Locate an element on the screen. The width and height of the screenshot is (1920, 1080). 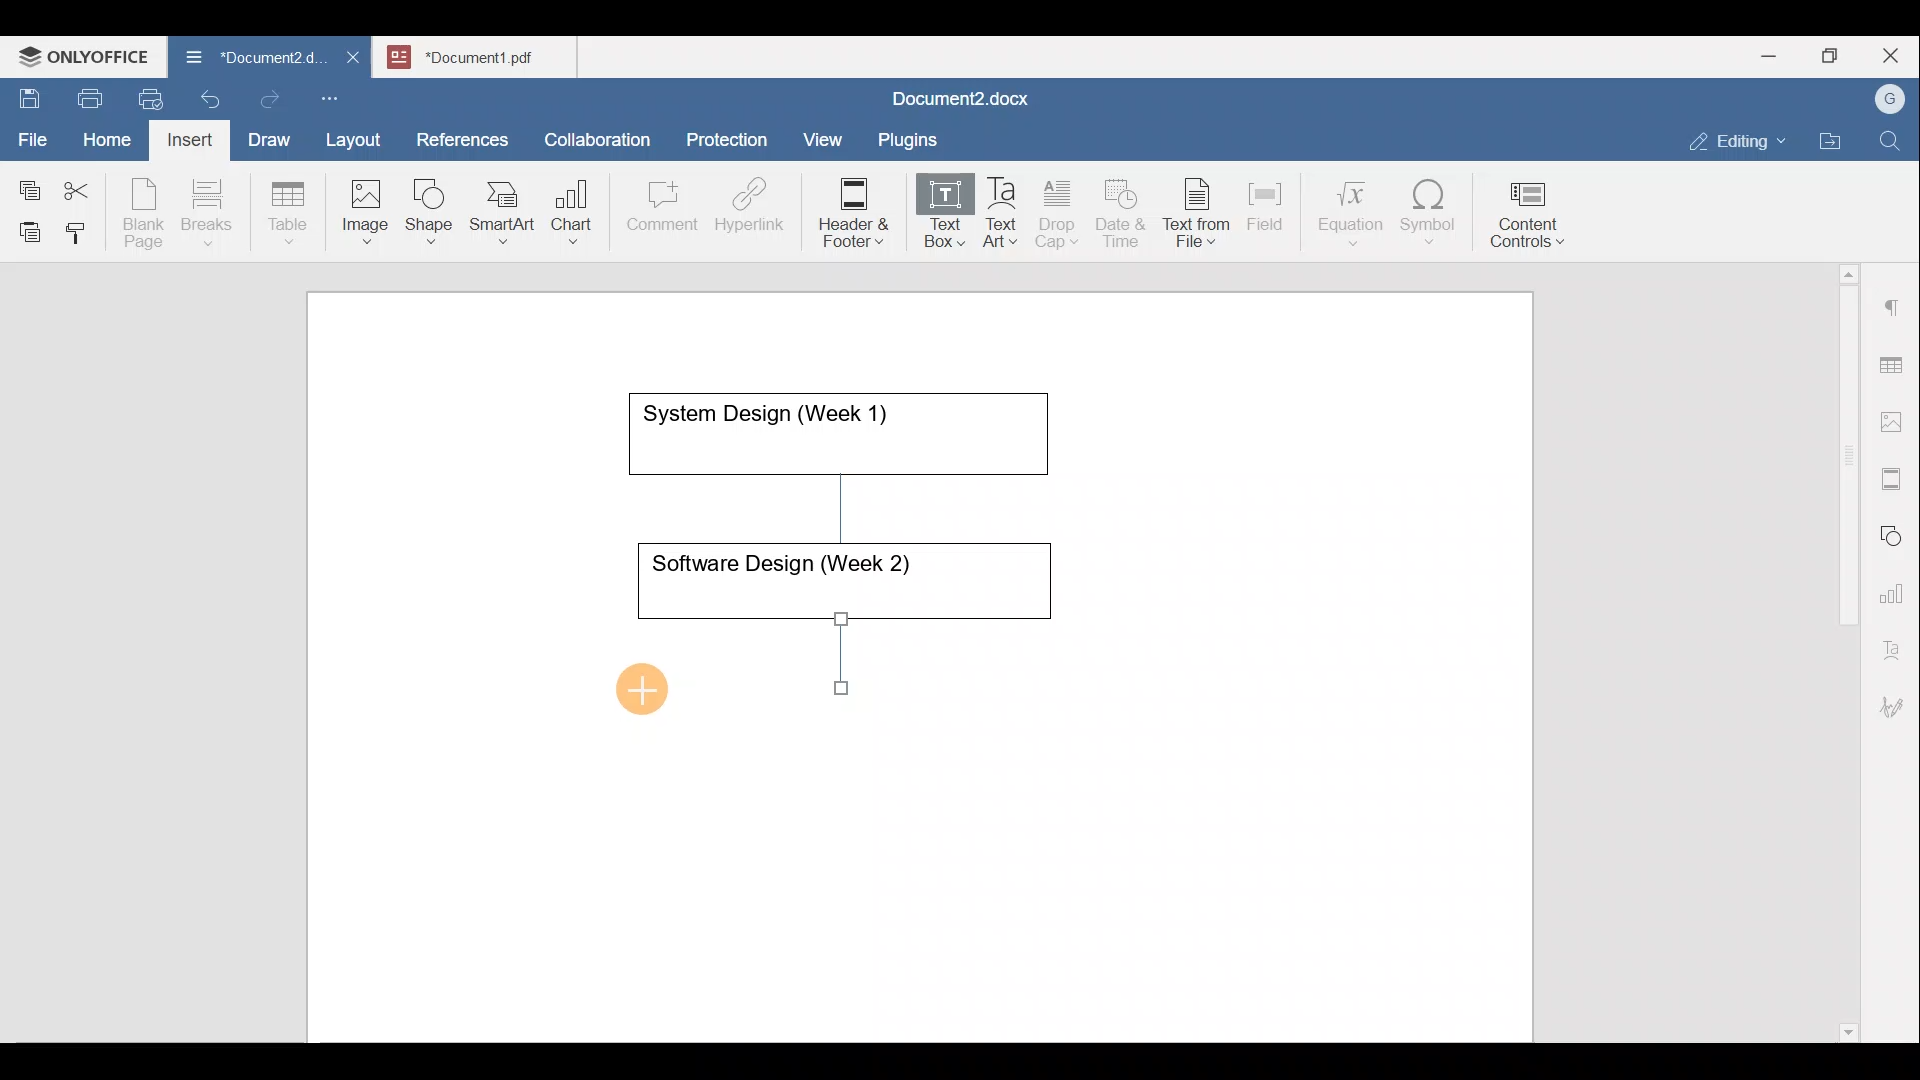
Cursor is located at coordinates (652, 682).